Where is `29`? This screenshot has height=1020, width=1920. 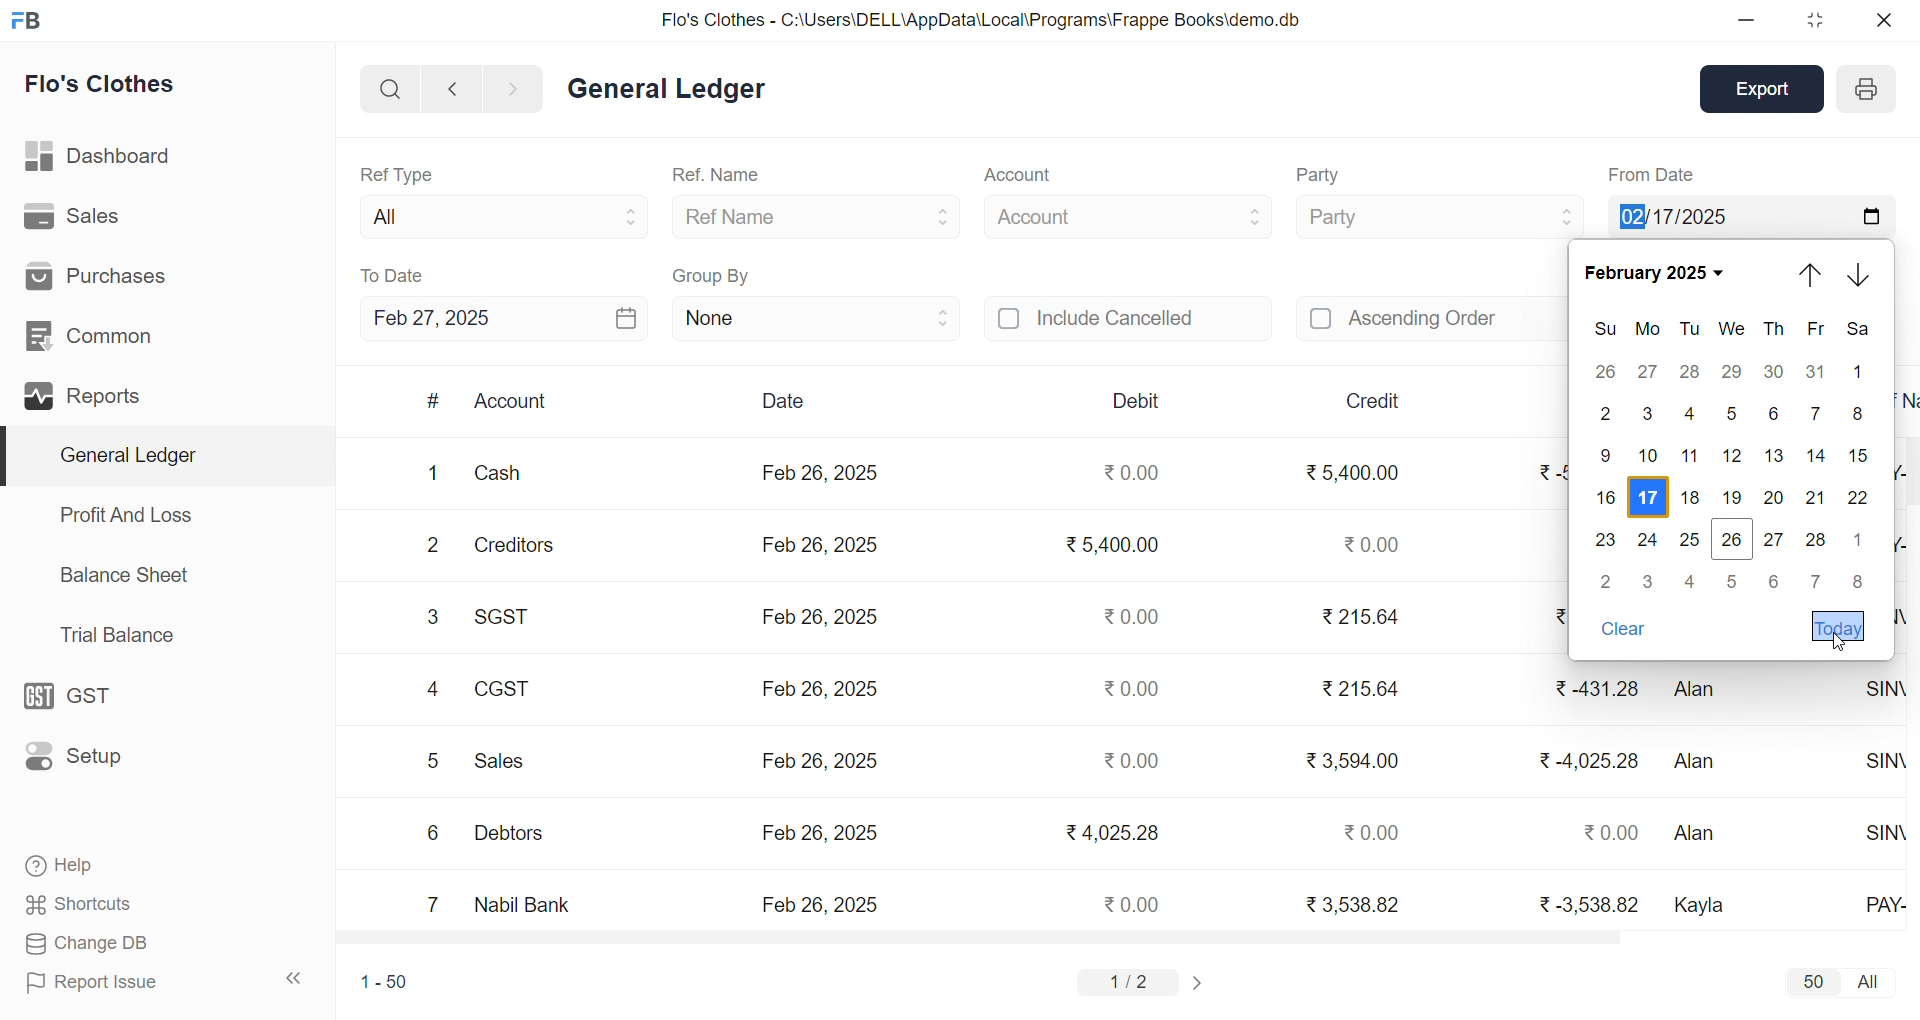
29 is located at coordinates (1734, 372).